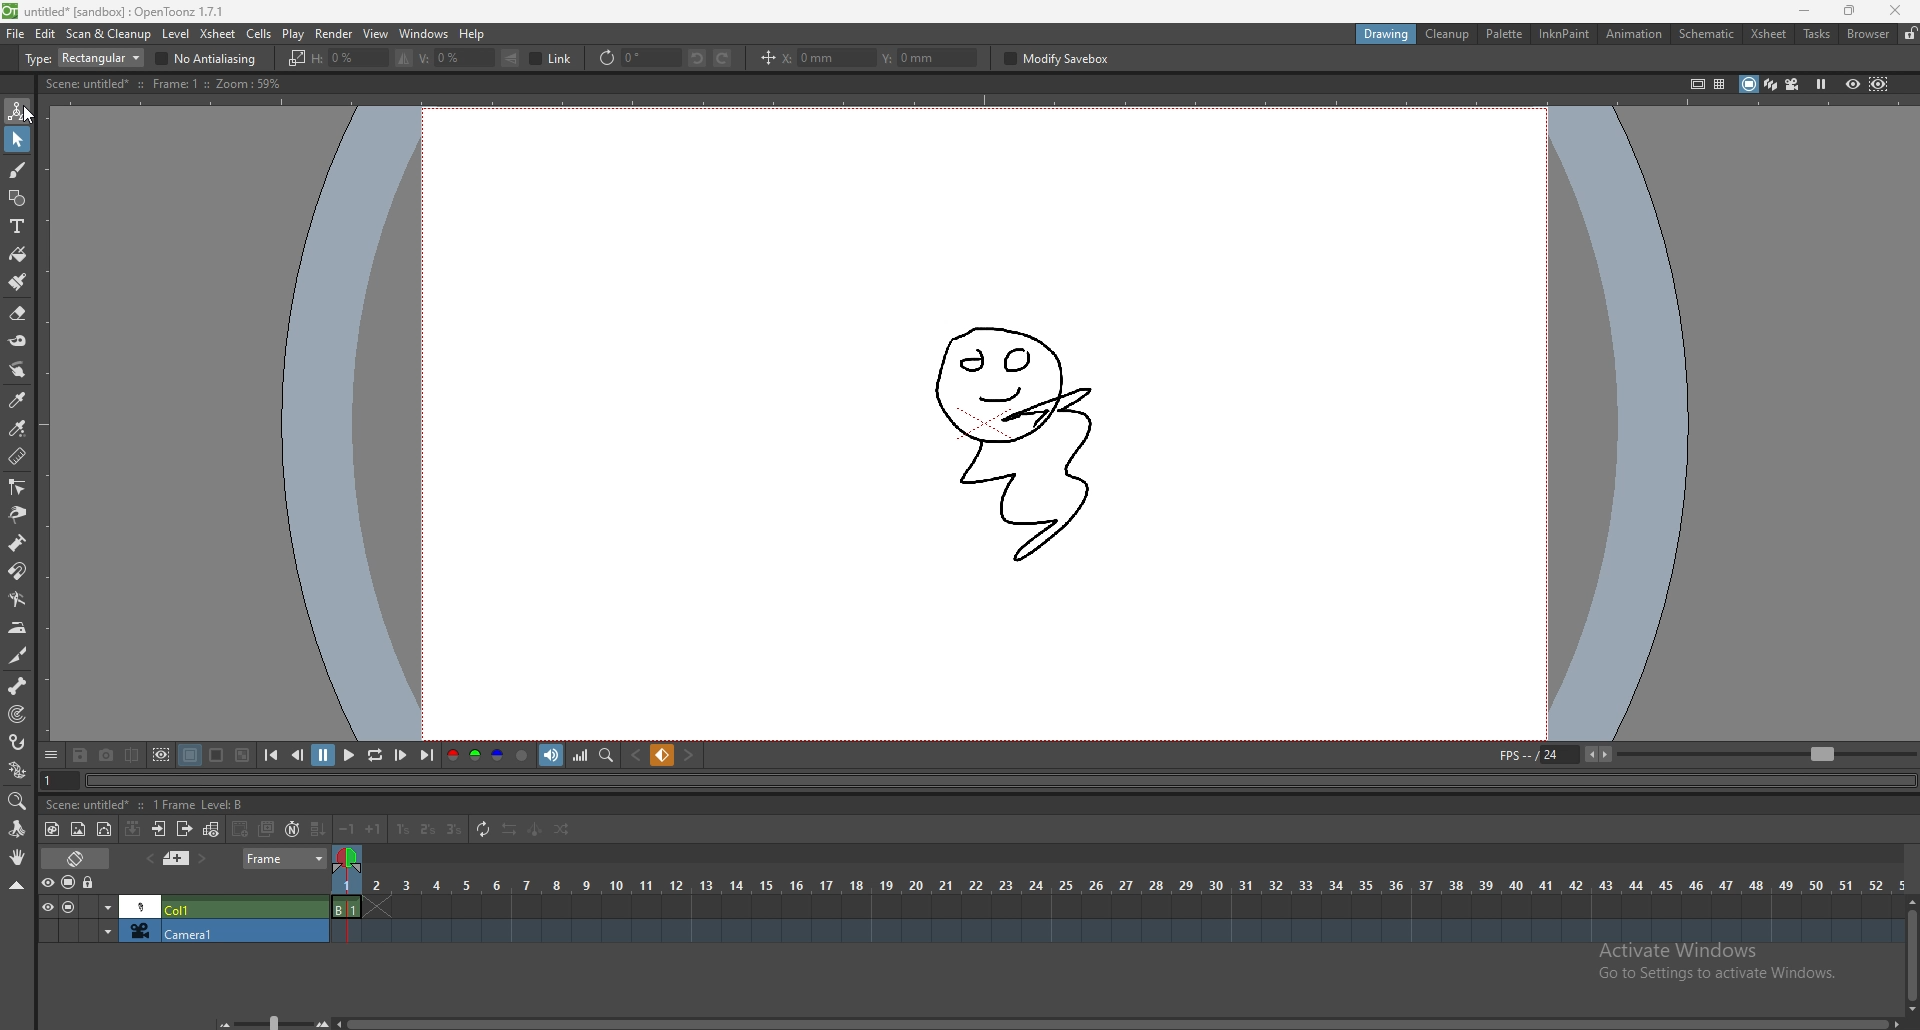 The height and width of the screenshot is (1030, 1920). Describe the element at coordinates (725, 58) in the screenshot. I see `rotate right` at that location.